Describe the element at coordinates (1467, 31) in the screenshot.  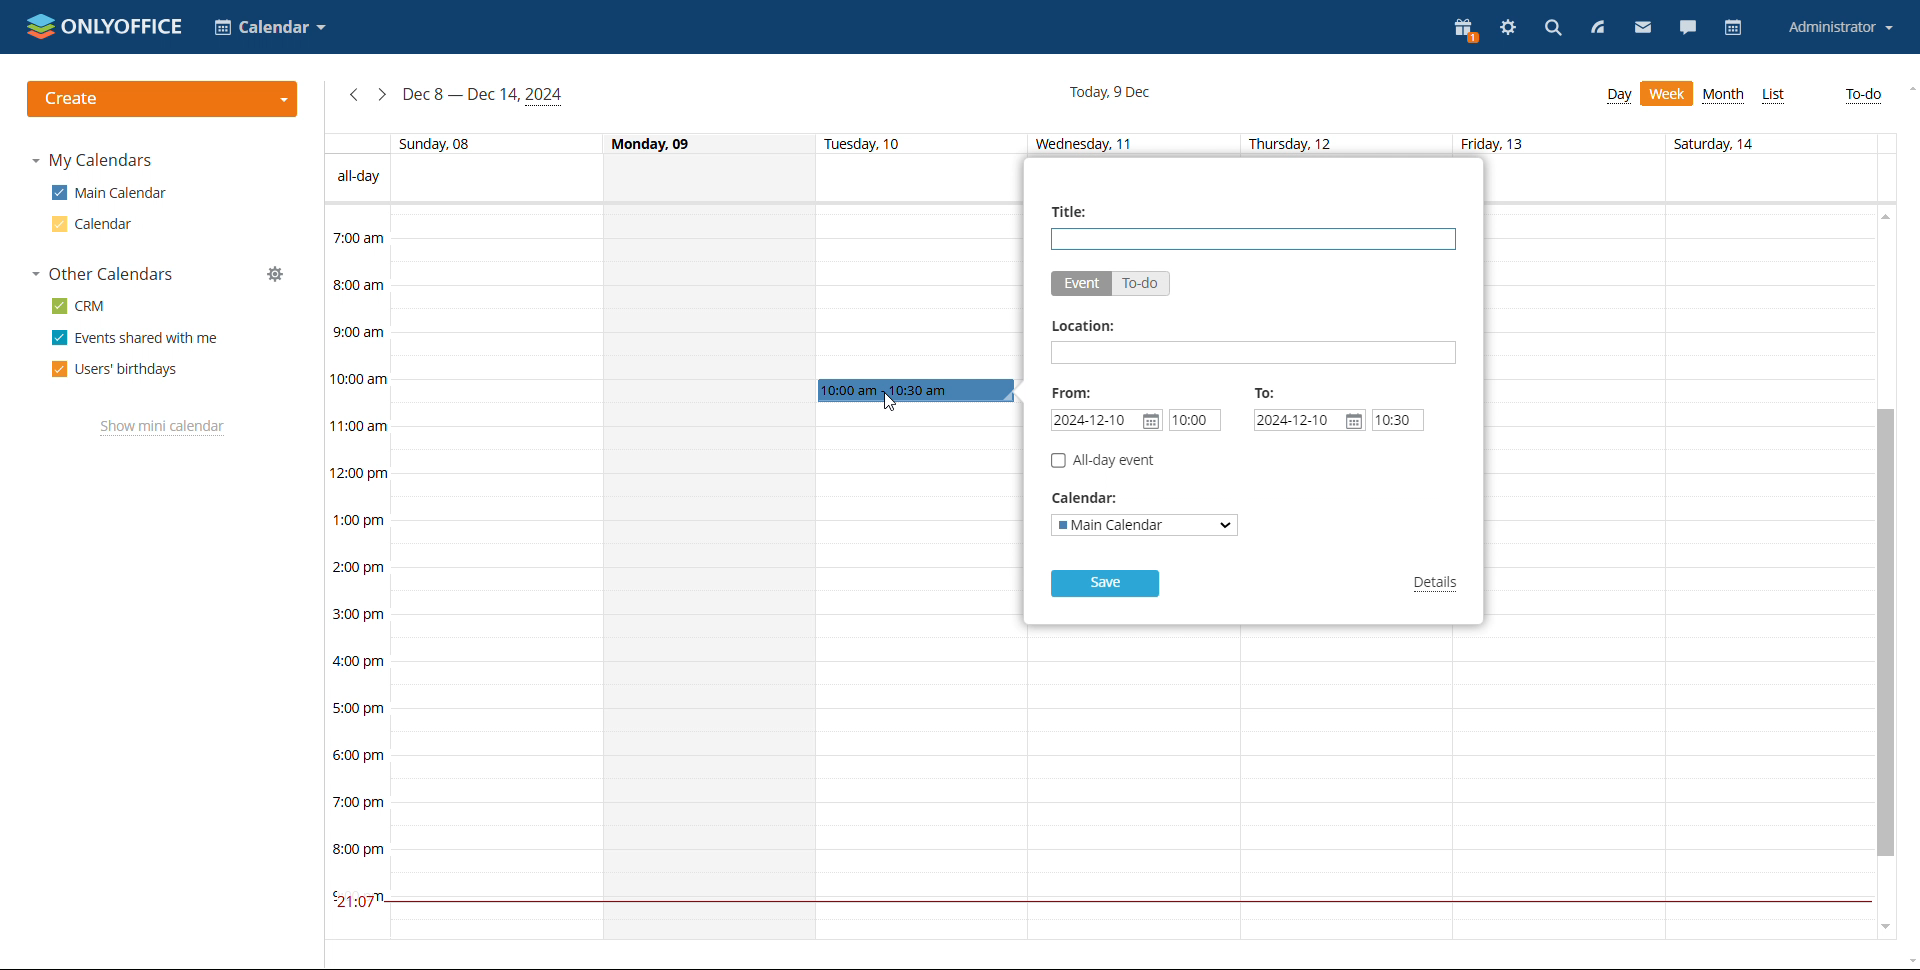
I see `present` at that location.